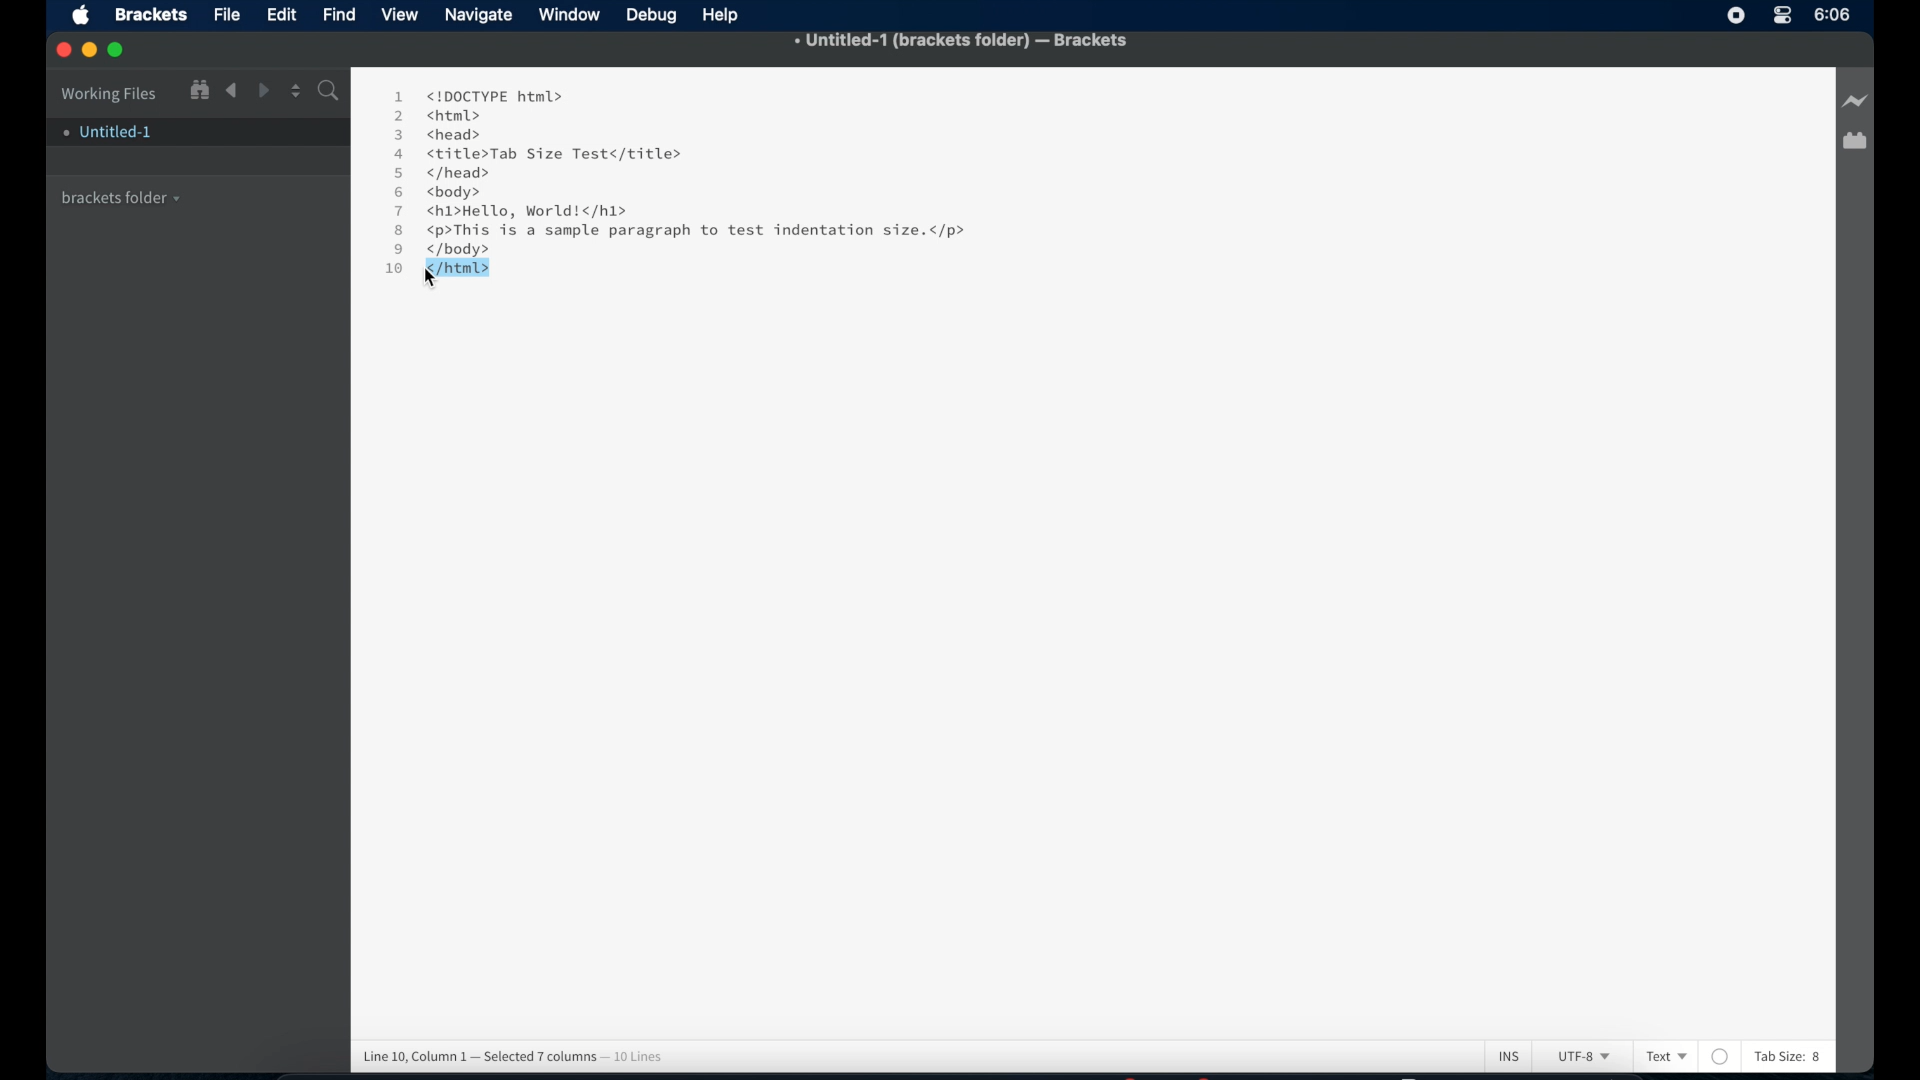  Describe the element at coordinates (572, 15) in the screenshot. I see `Window` at that location.